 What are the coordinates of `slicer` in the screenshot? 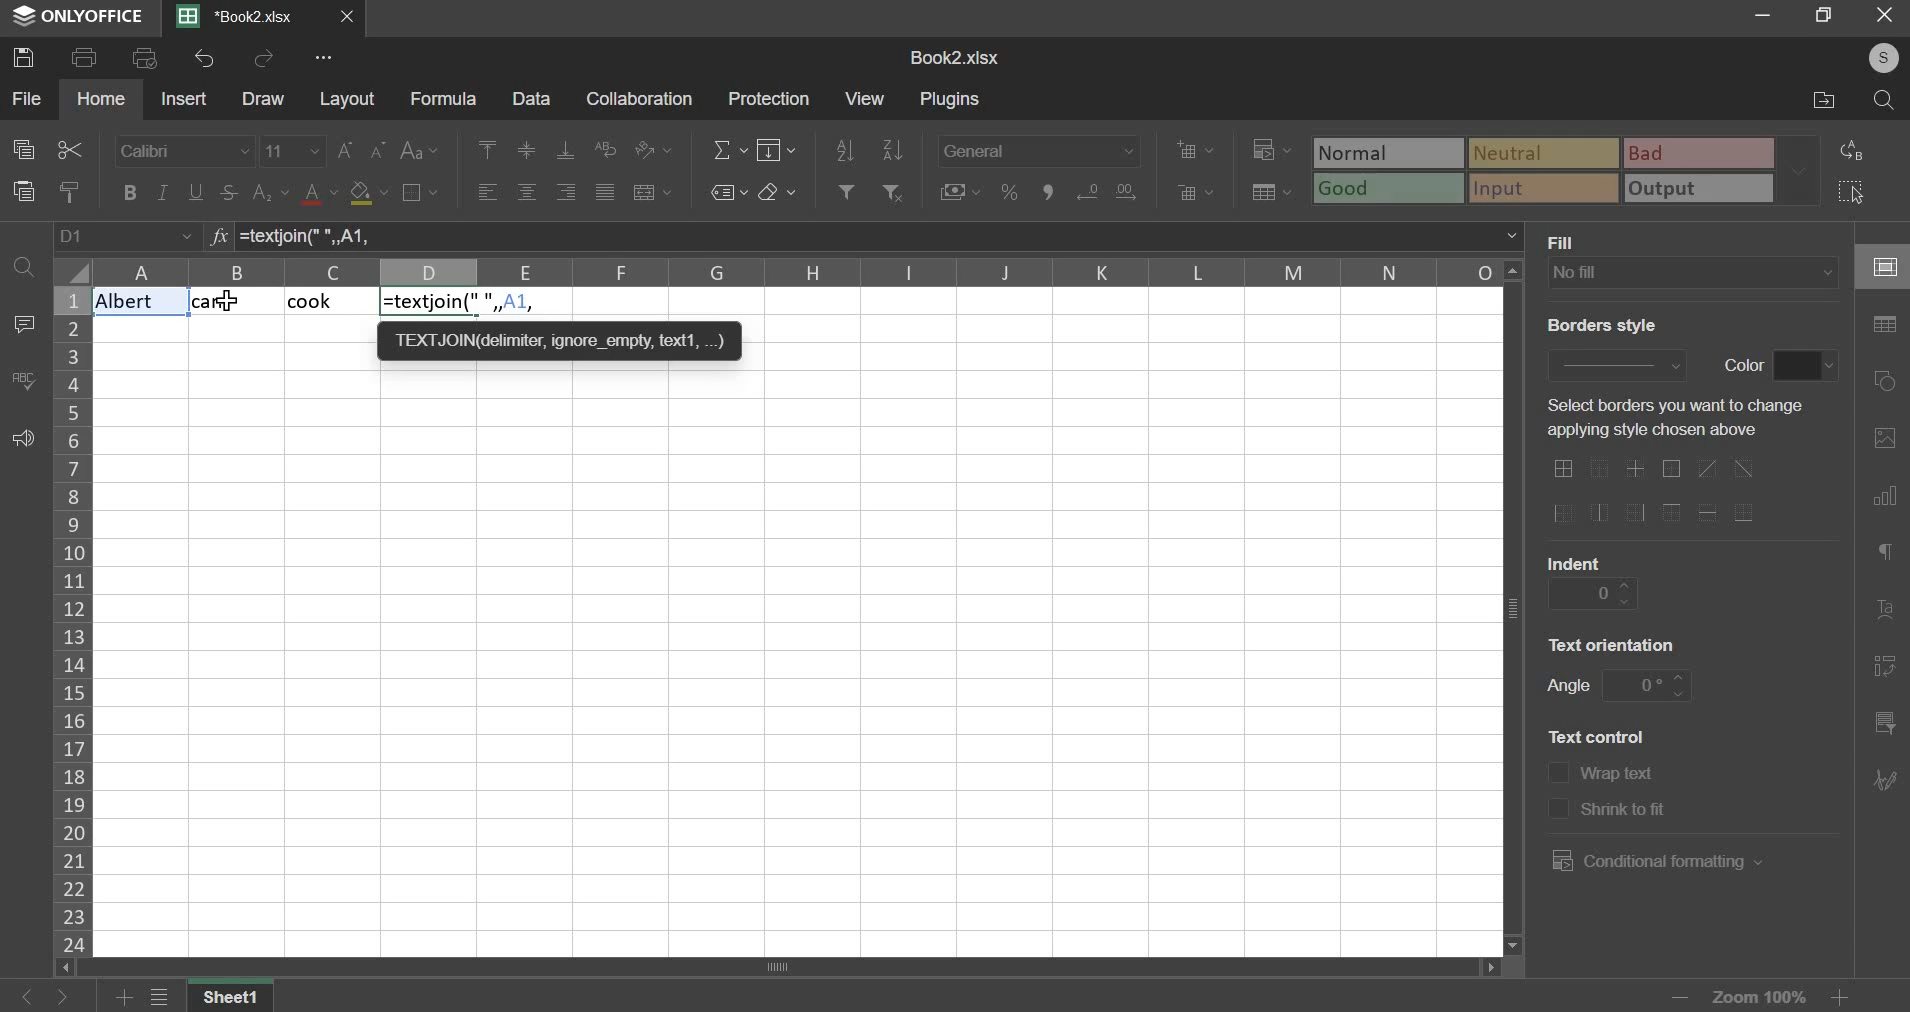 It's located at (1882, 726).